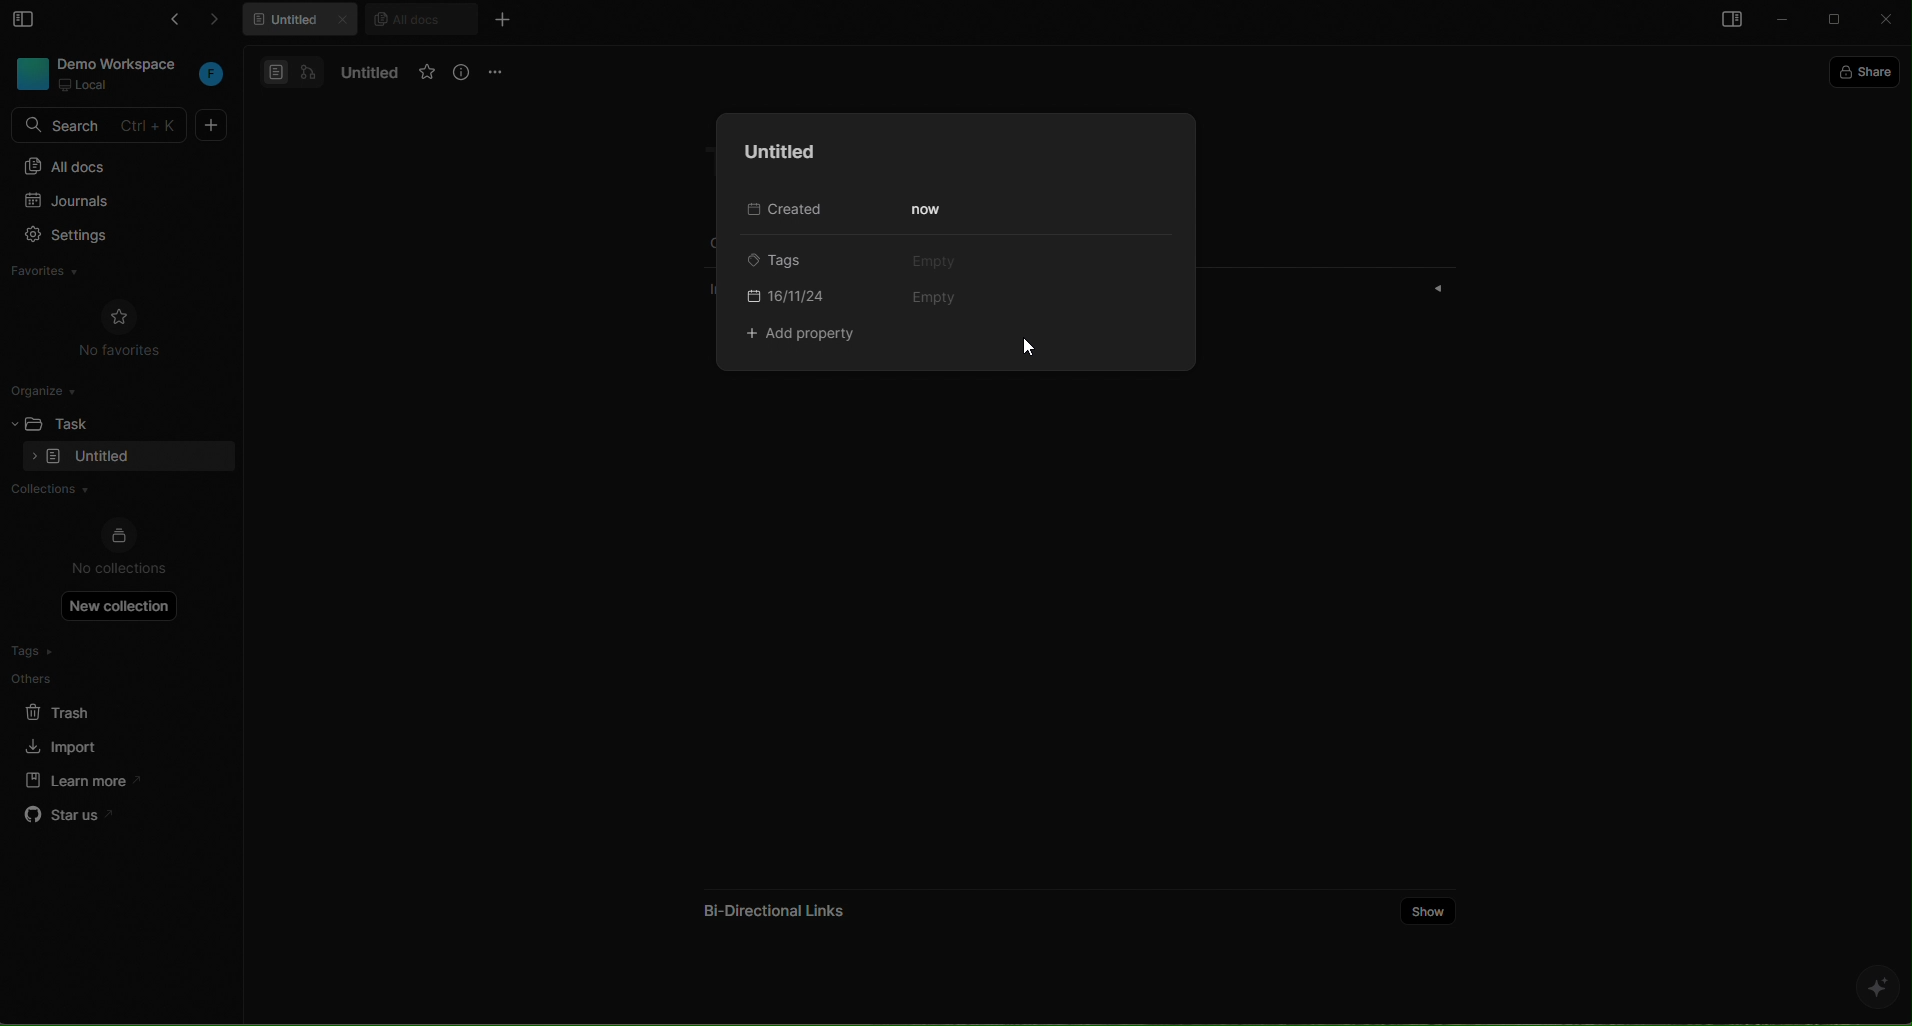 This screenshot has width=1912, height=1026. Describe the element at coordinates (806, 336) in the screenshot. I see `add property` at that location.